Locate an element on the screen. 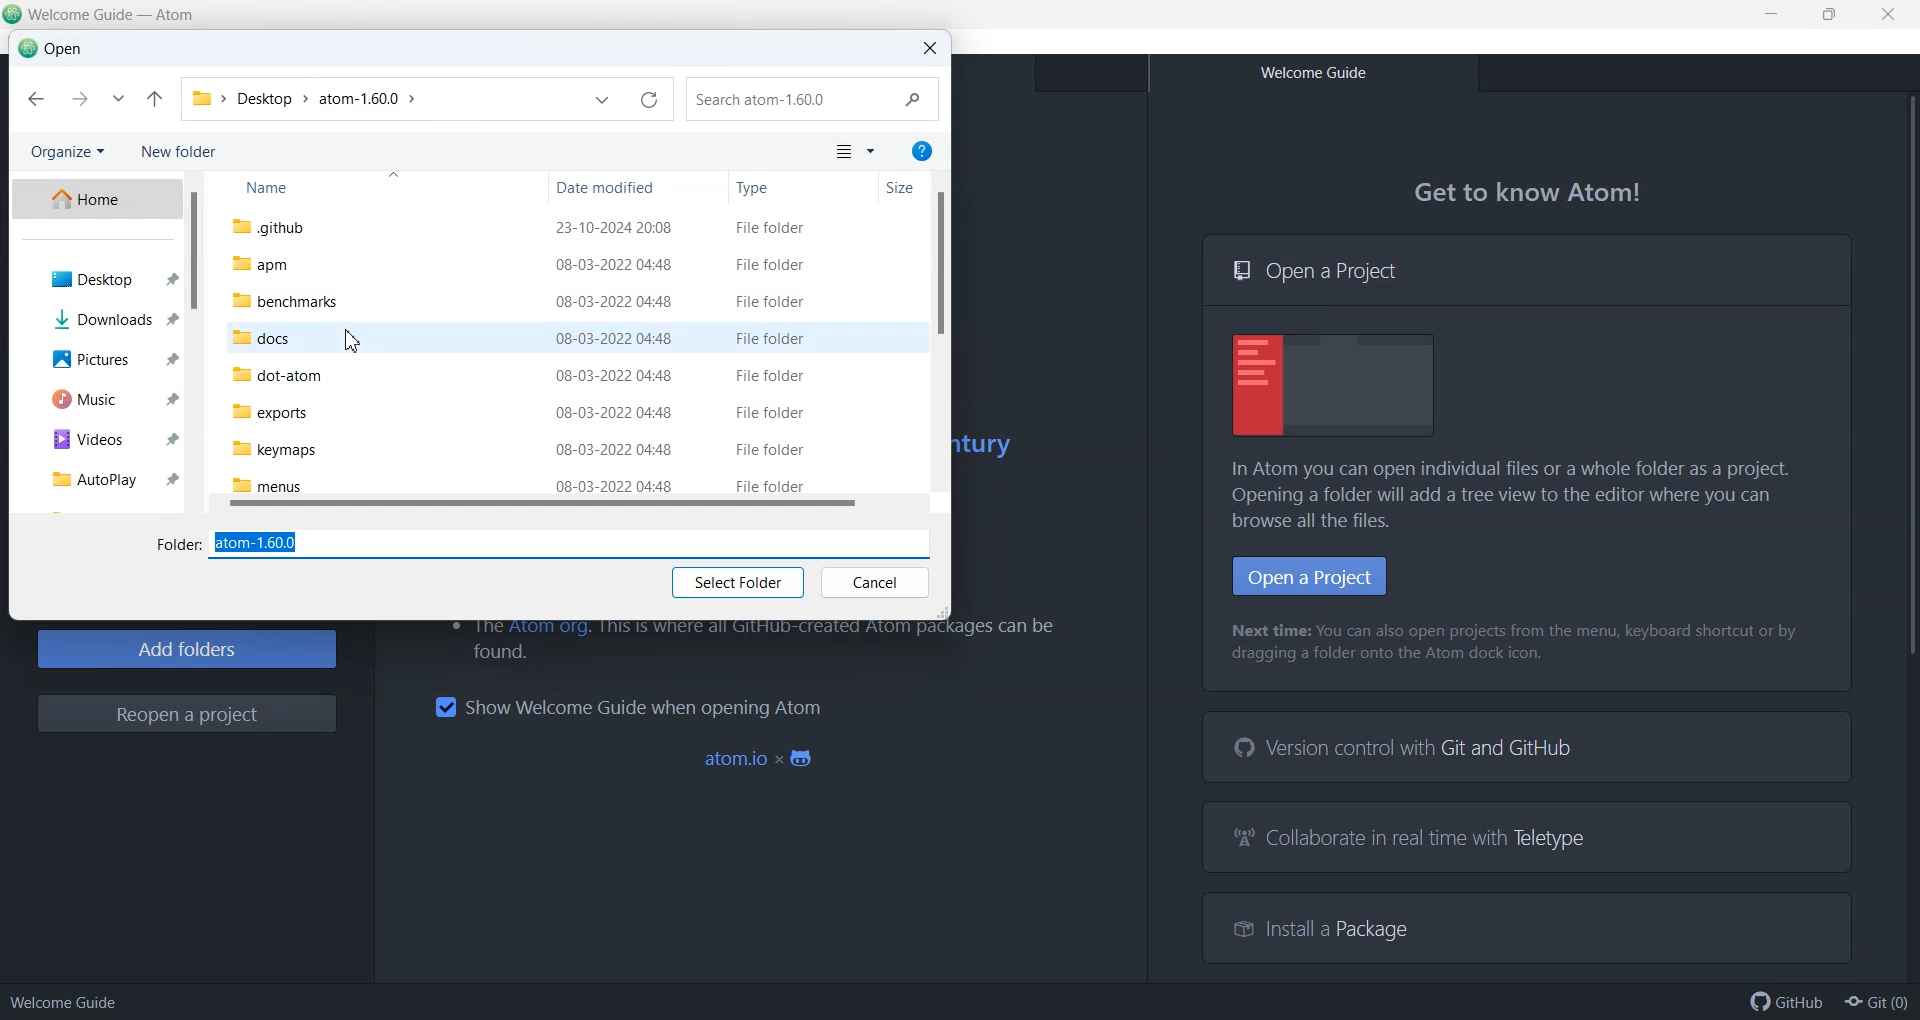 The image size is (1920, 1020). Install a Package is located at coordinates (1310, 926).